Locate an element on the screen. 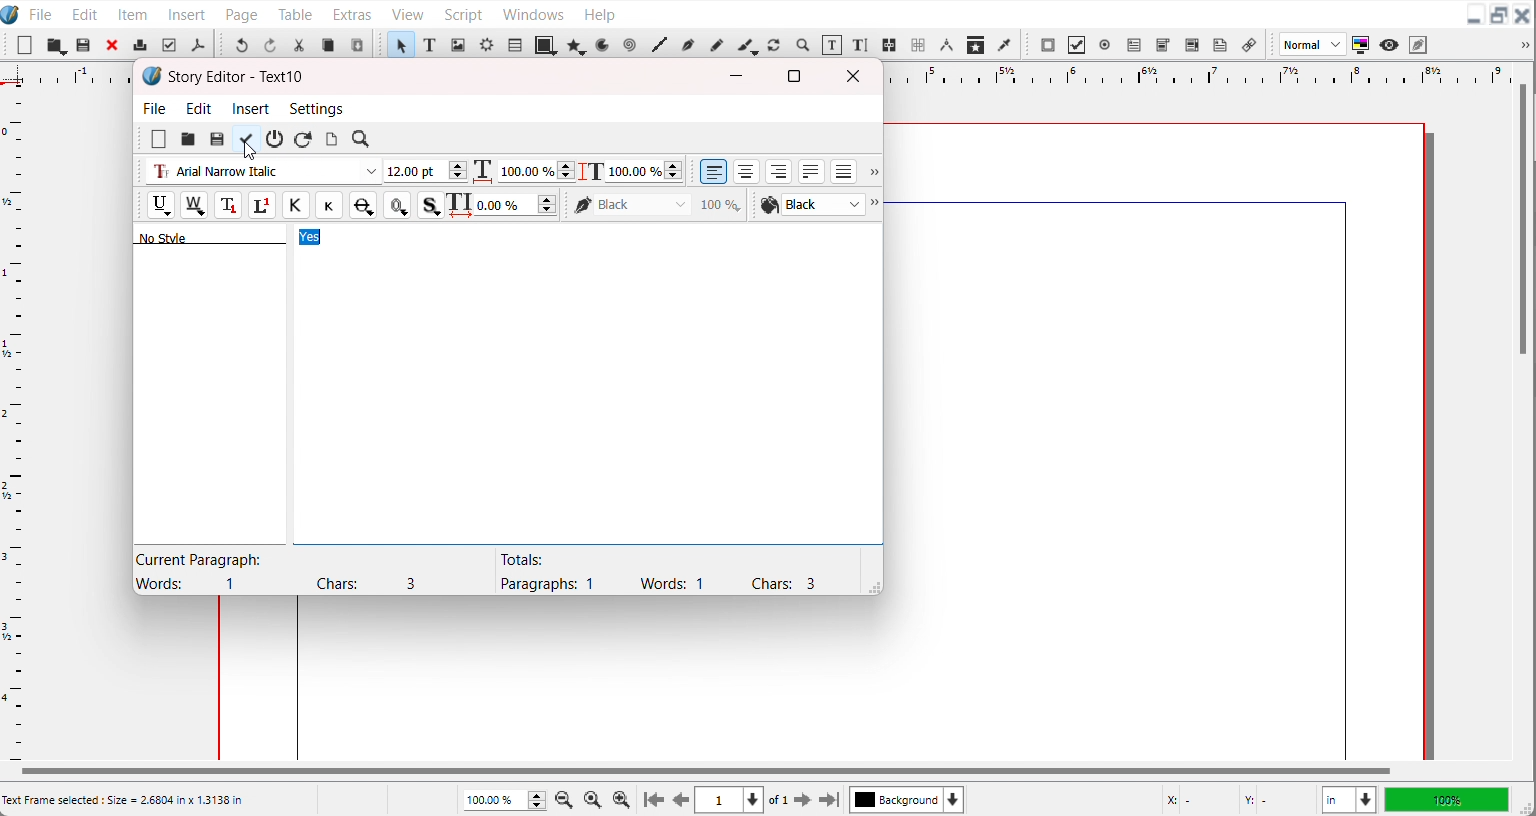 This screenshot has height=816, width=1536. Minimize is located at coordinates (737, 76).